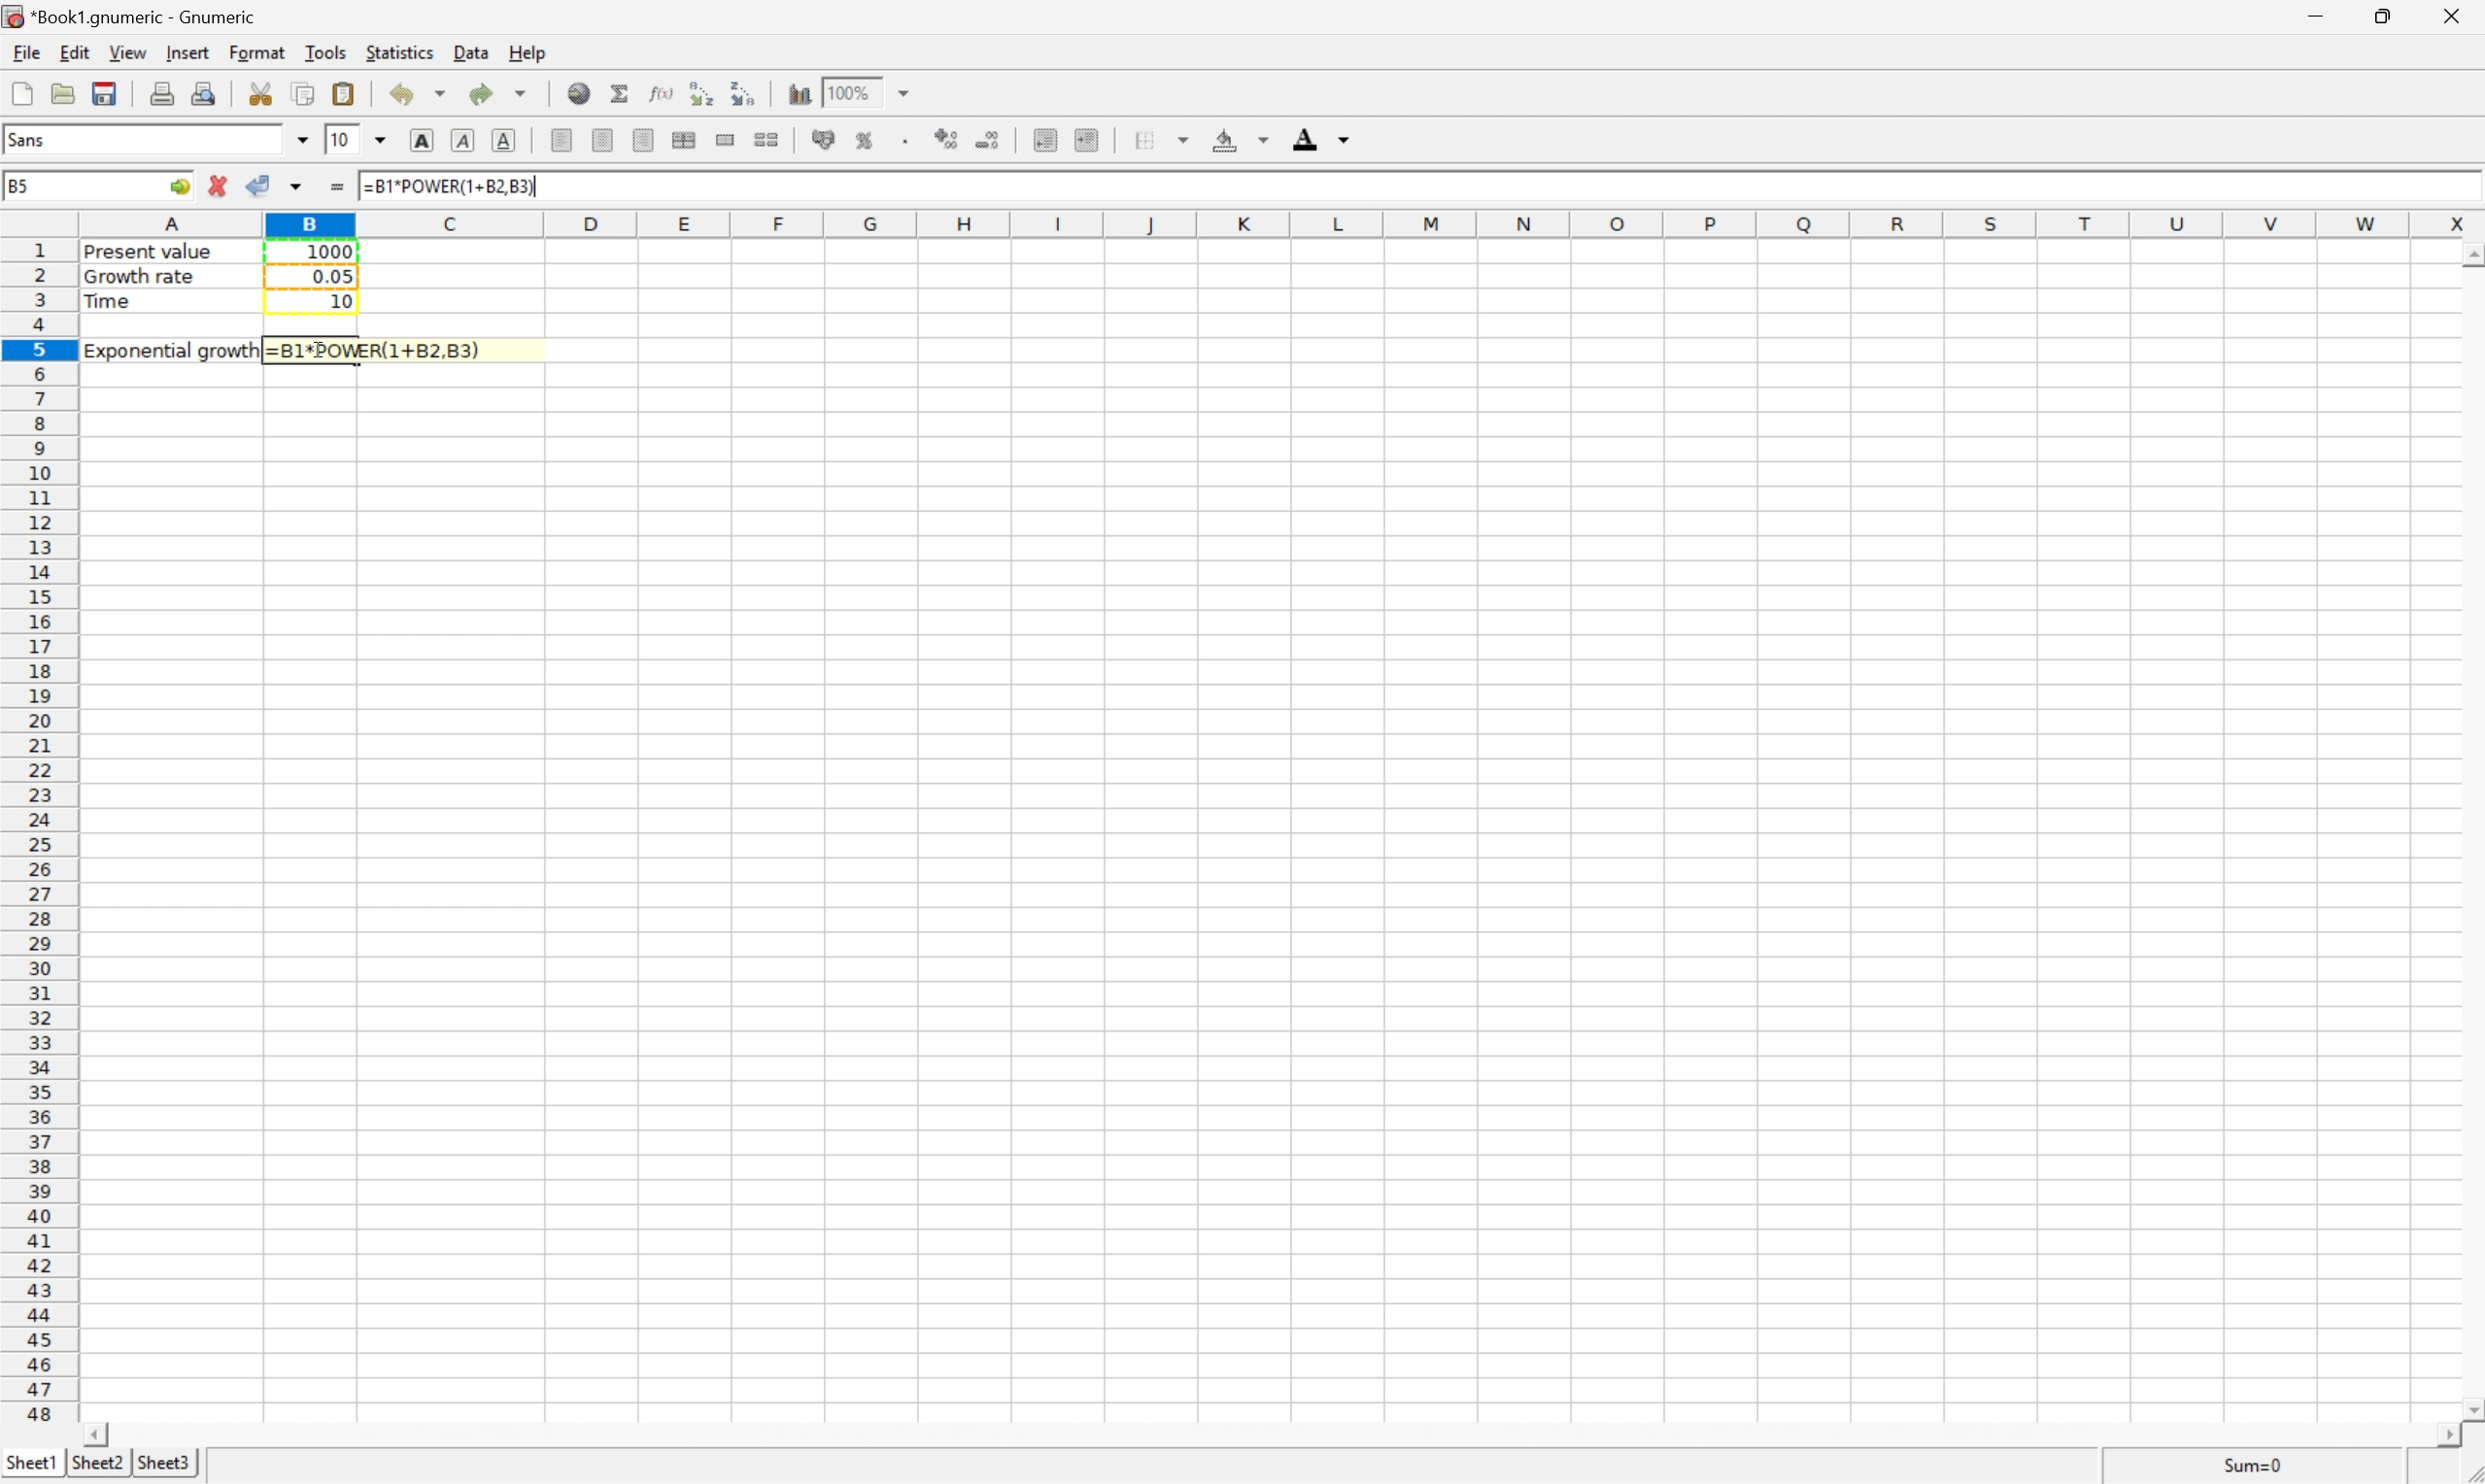 The width and height of the screenshot is (2485, 1484). What do you see at coordinates (2389, 15) in the screenshot?
I see `Restore Down` at bounding box center [2389, 15].